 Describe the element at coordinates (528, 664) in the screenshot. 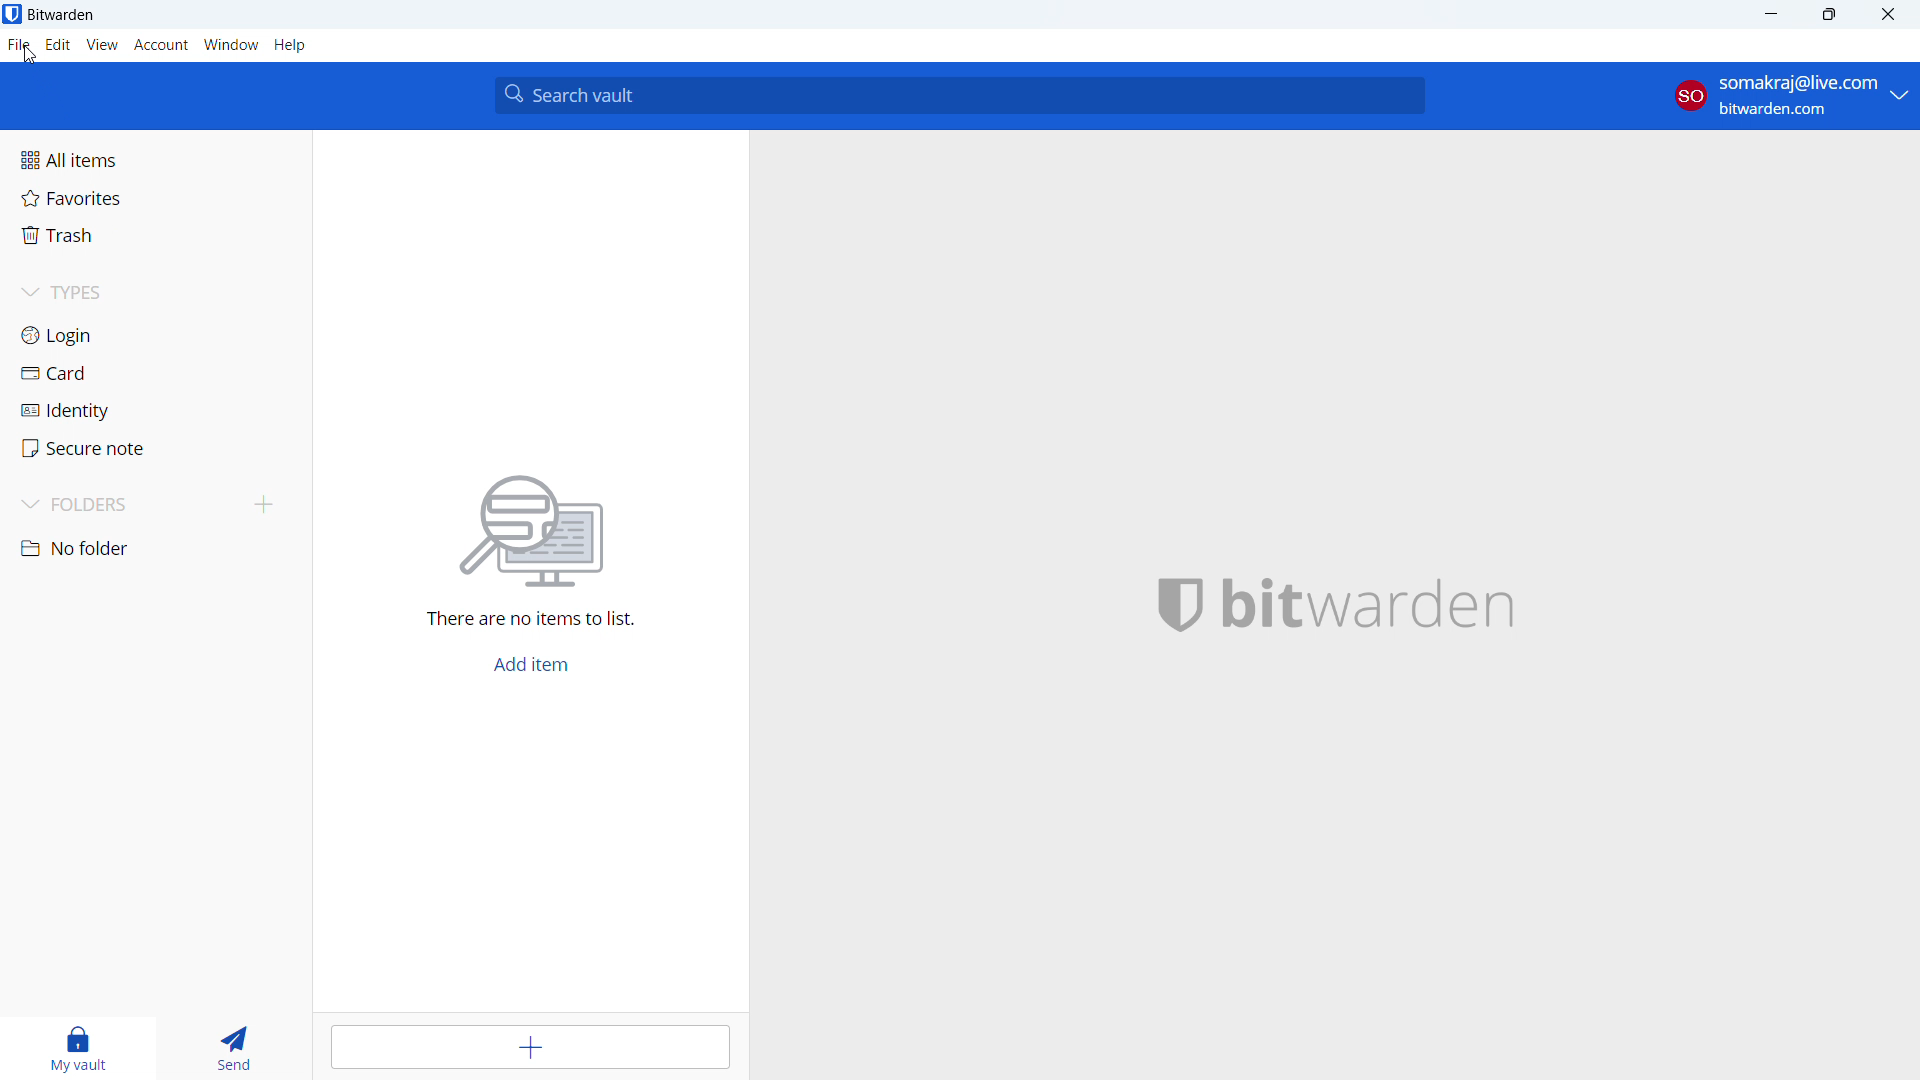

I see `add item` at that location.